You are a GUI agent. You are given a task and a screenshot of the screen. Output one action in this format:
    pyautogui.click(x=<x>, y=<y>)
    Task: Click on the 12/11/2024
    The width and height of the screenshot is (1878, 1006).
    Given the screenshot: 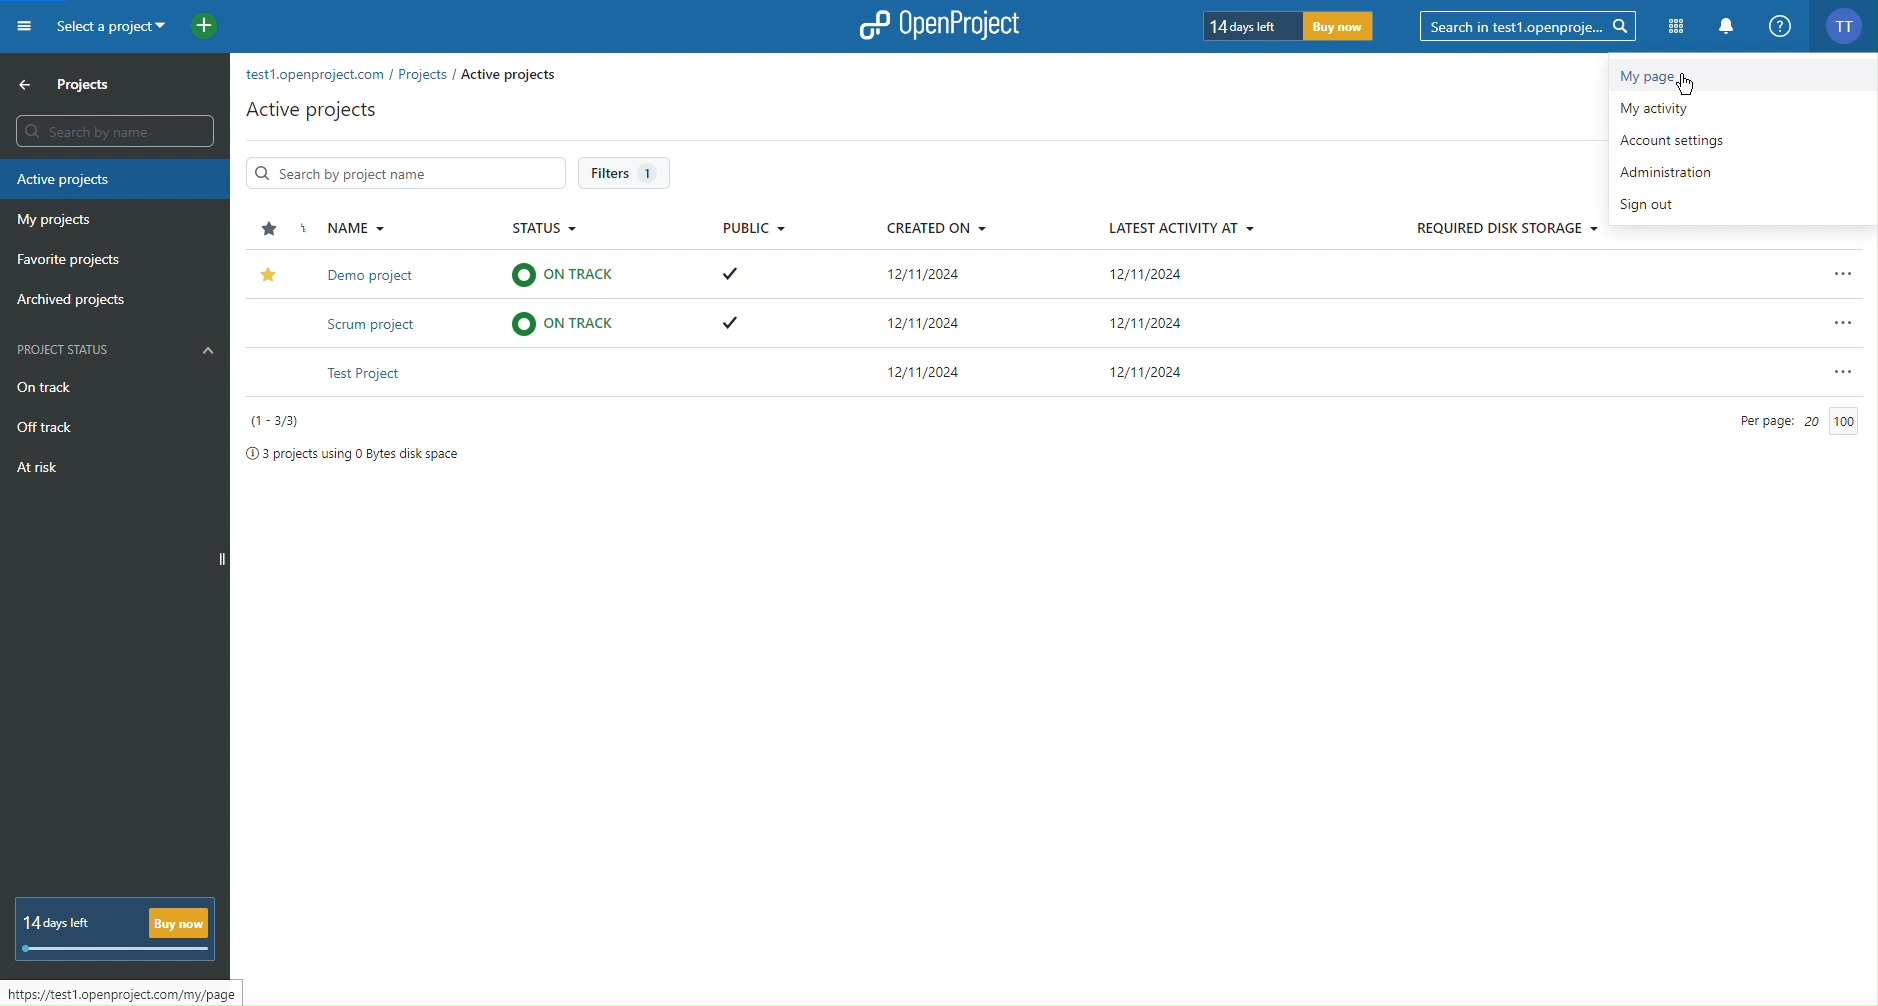 What is the action you would take?
    pyautogui.click(x=927, y=319)
    